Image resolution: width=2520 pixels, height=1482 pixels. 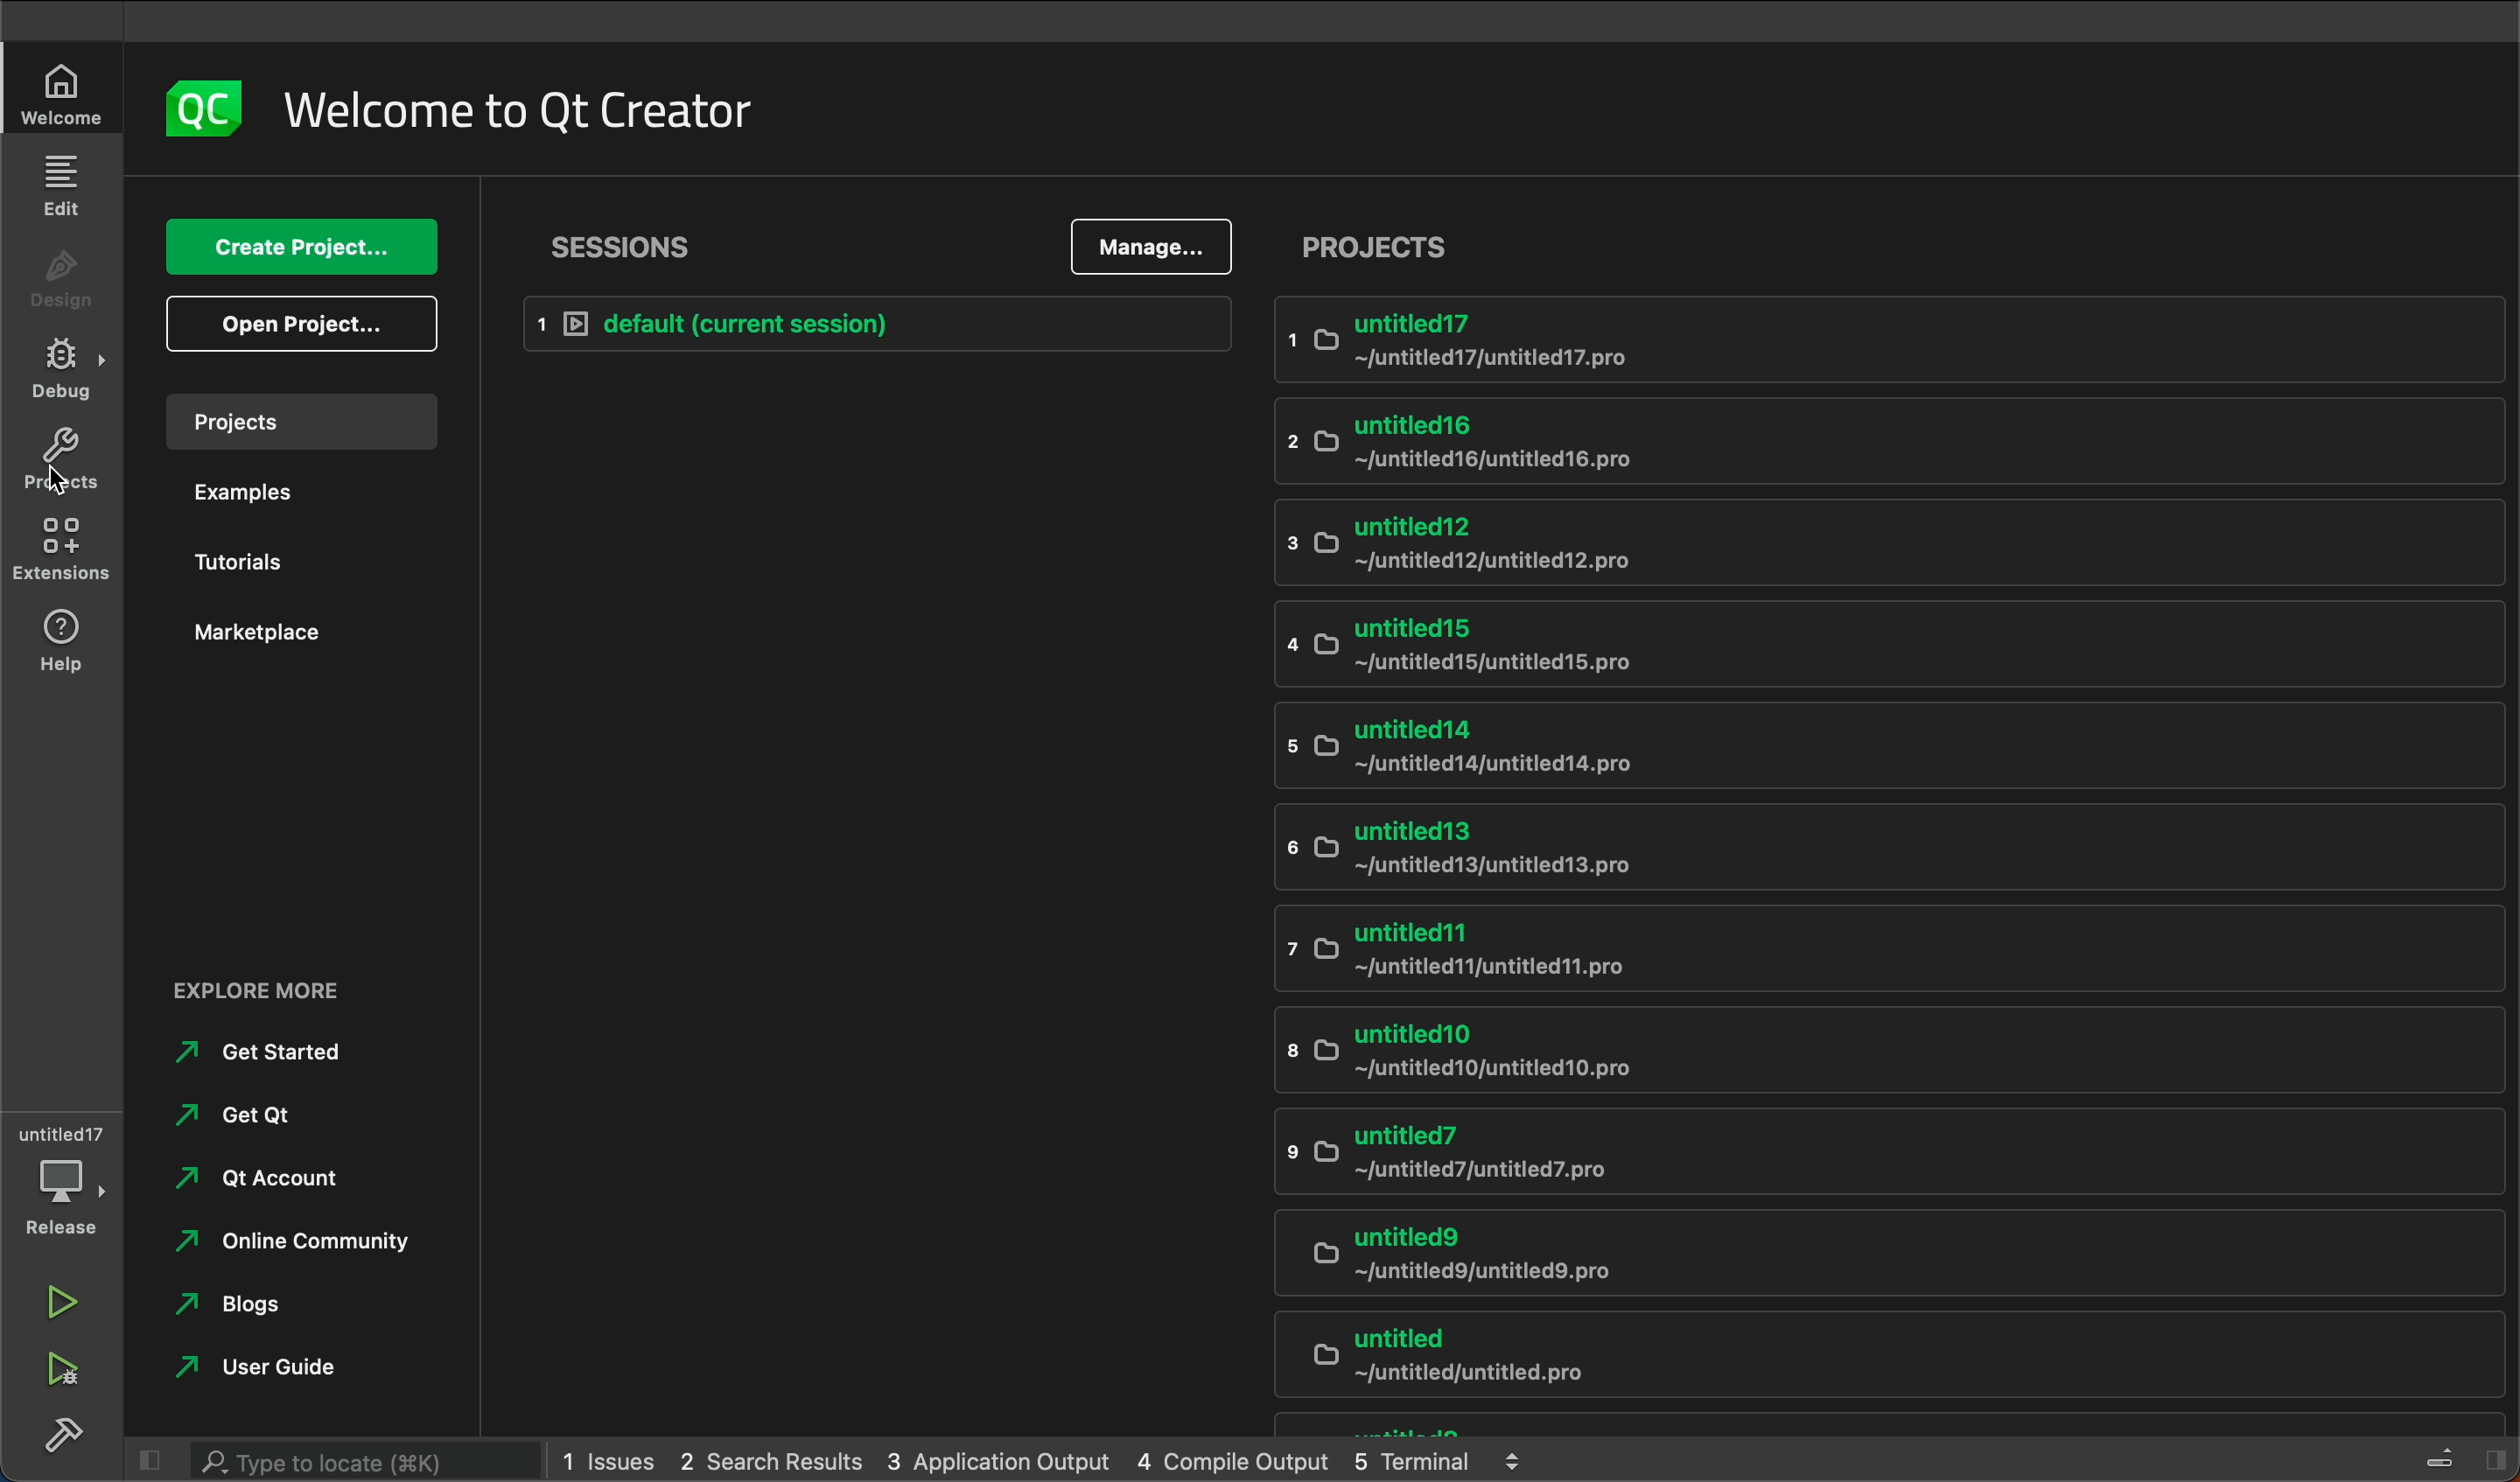 I want to click on untitled, so click(x=1571, y=1354).